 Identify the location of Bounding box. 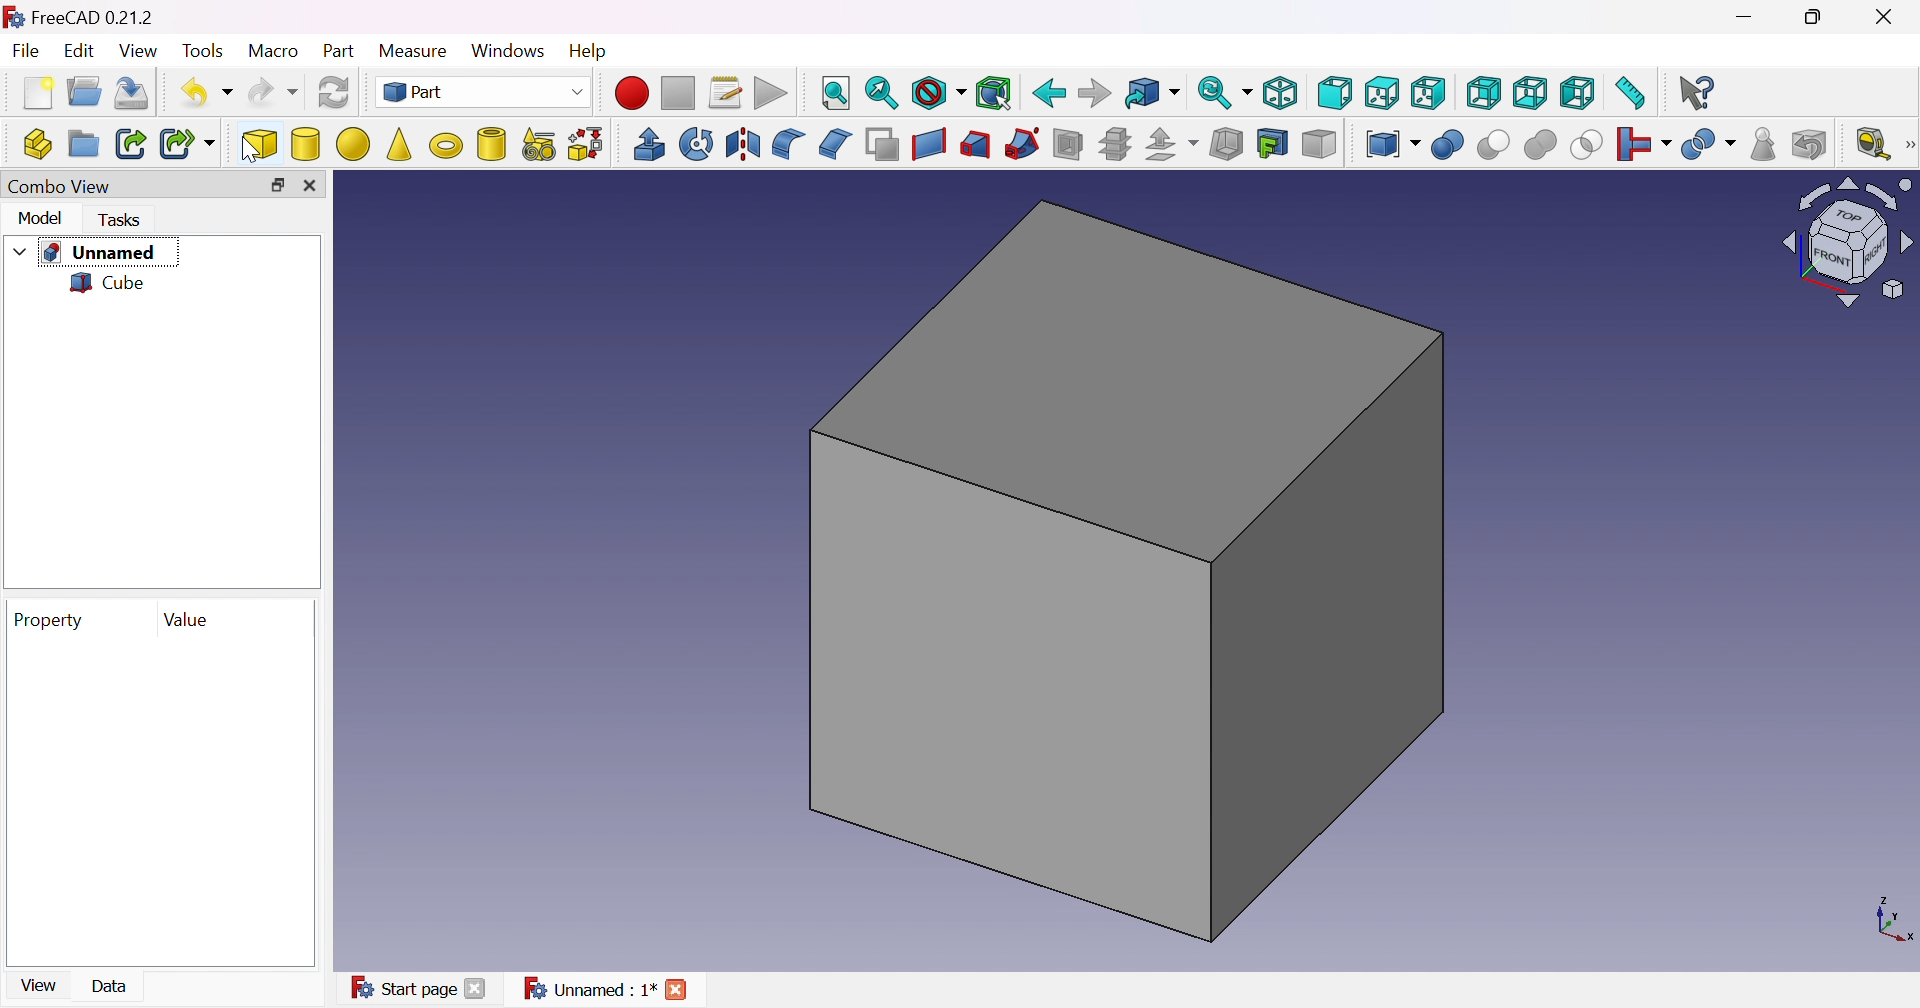
(995, 92).